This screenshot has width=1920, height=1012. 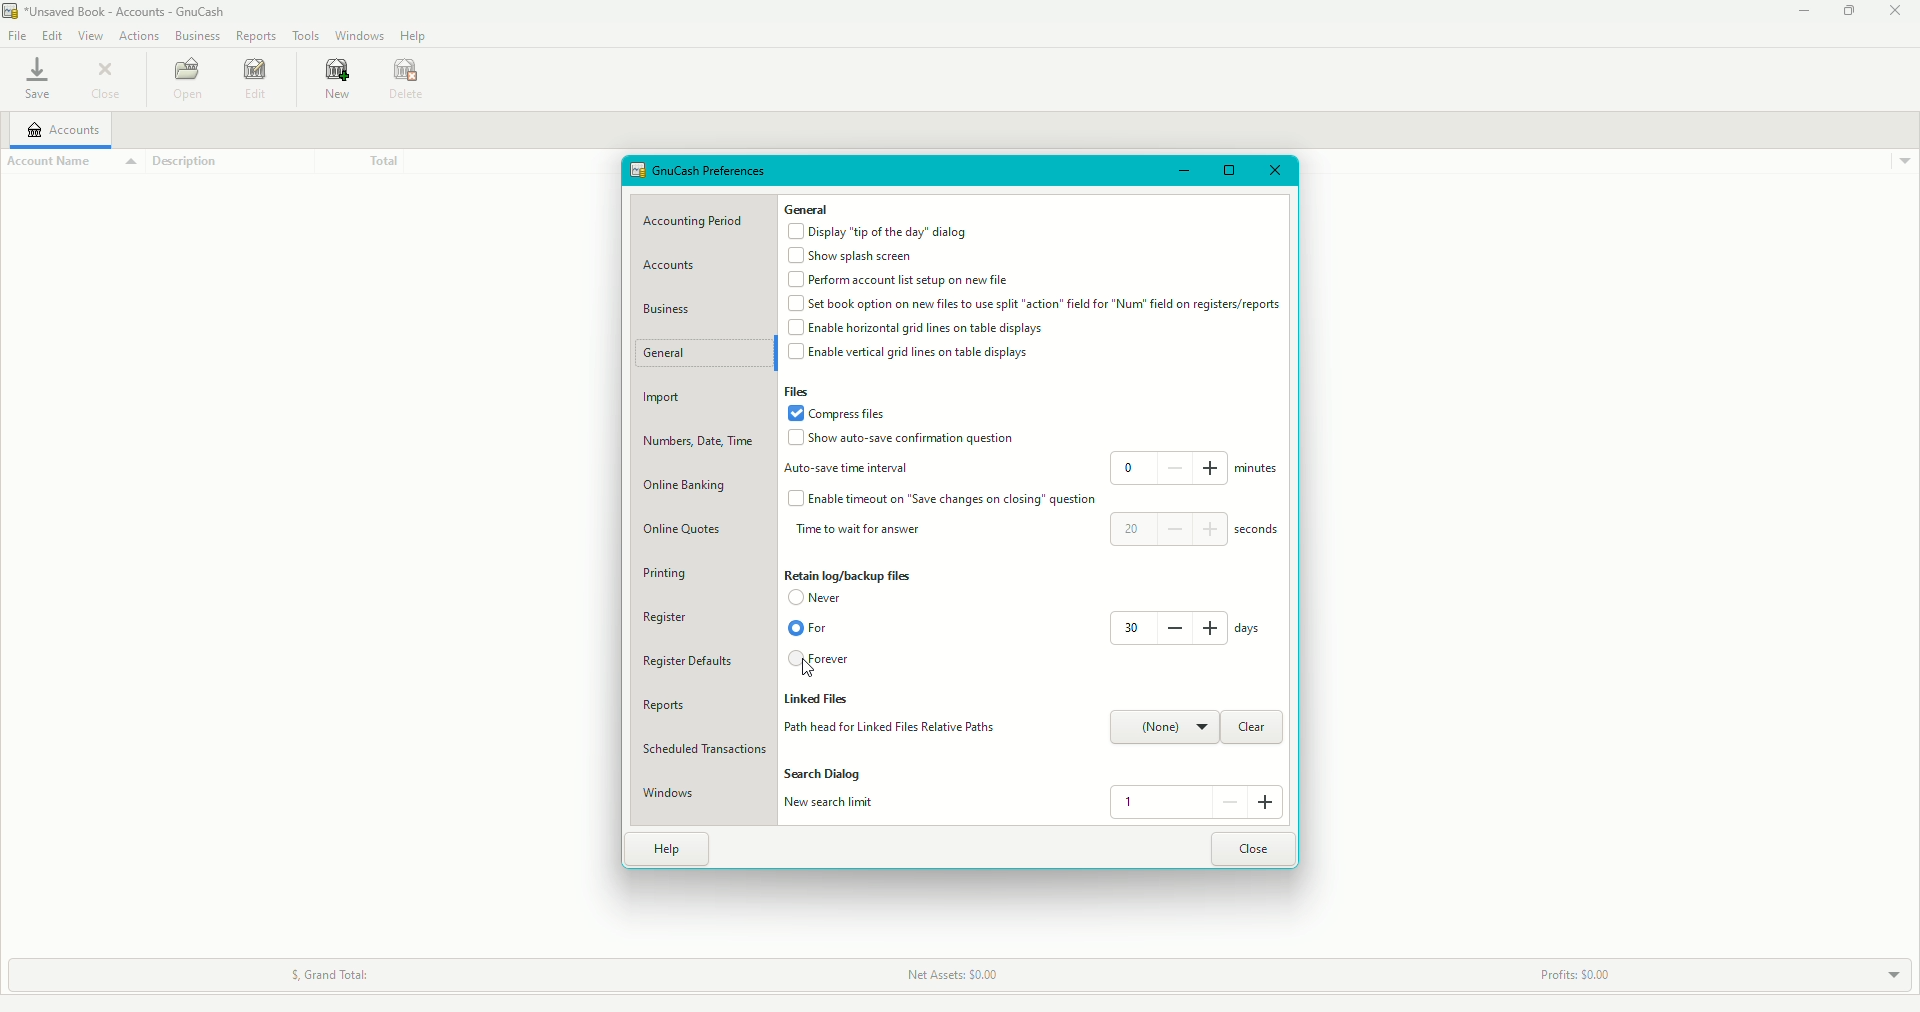 I want to click on Search Dialog, so click(x=826, y=774).